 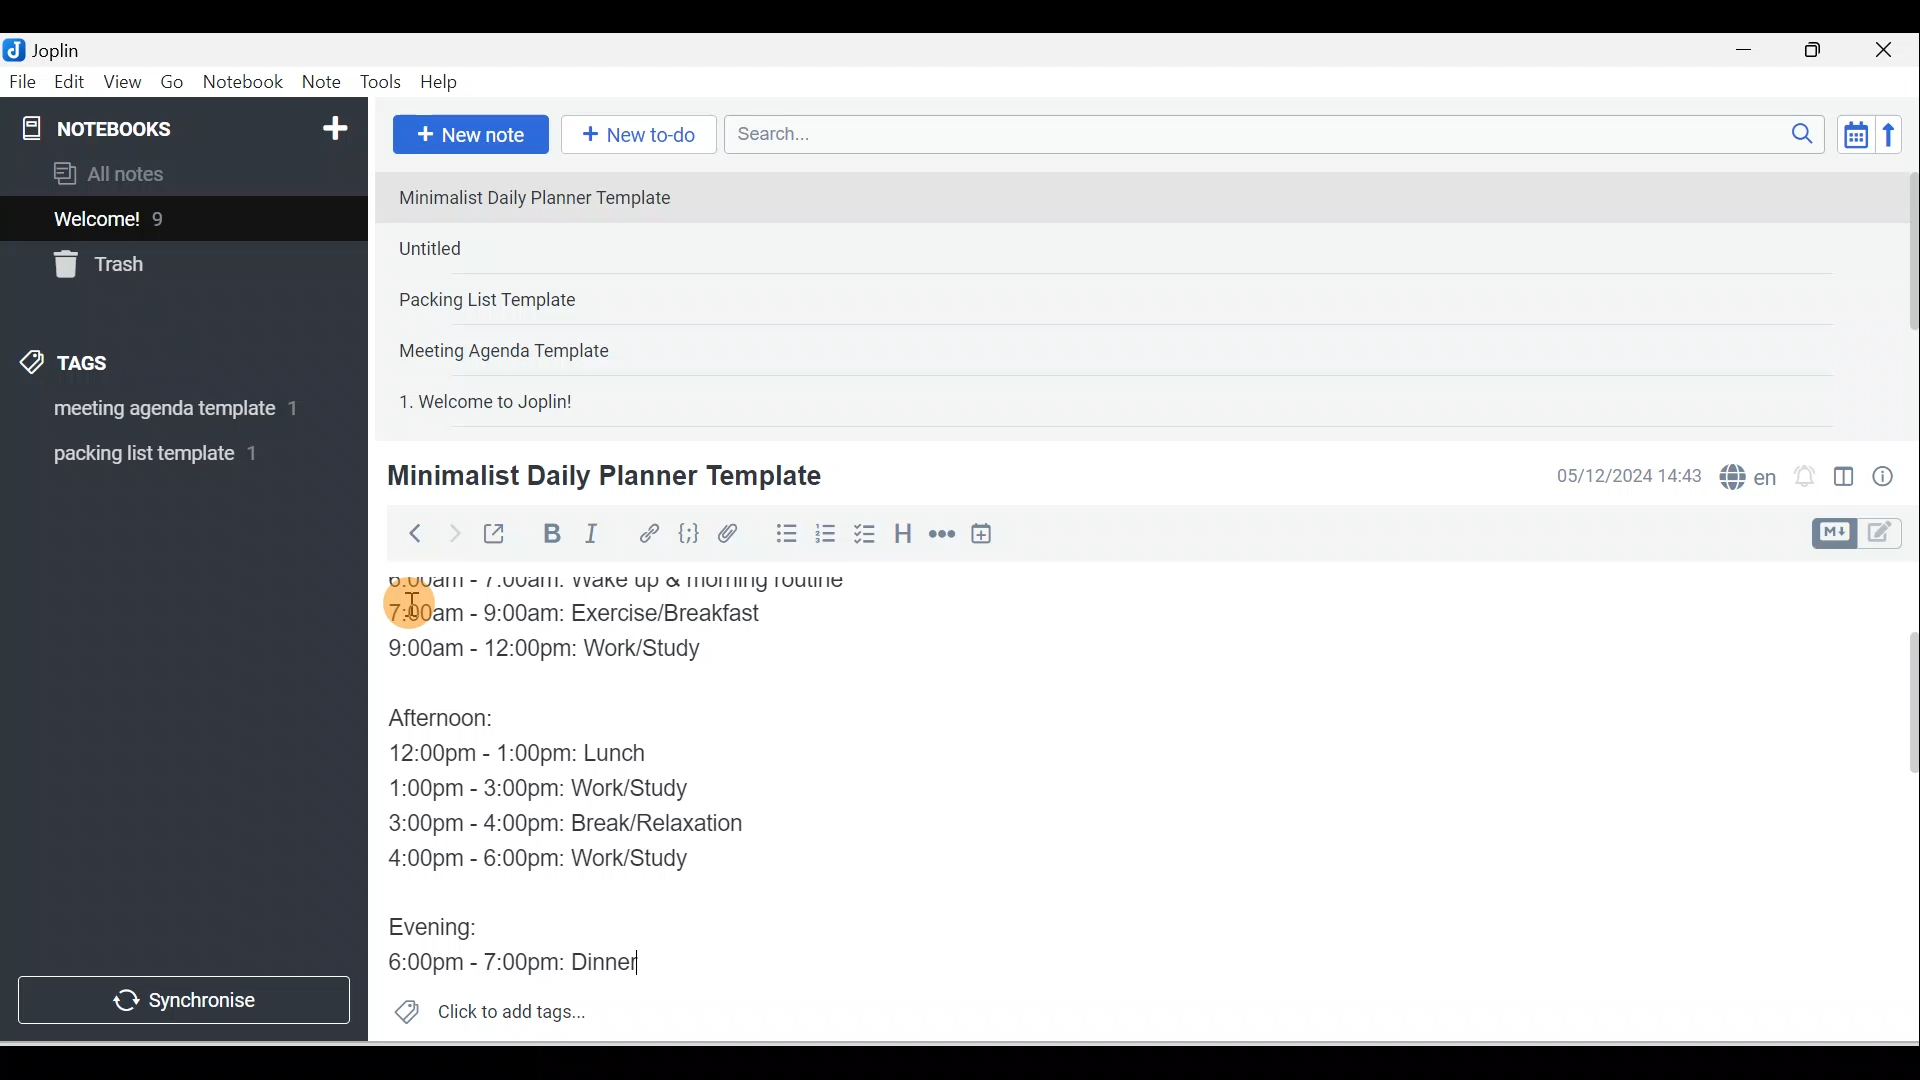 I want to click on New note, so click(x=467, y=136).